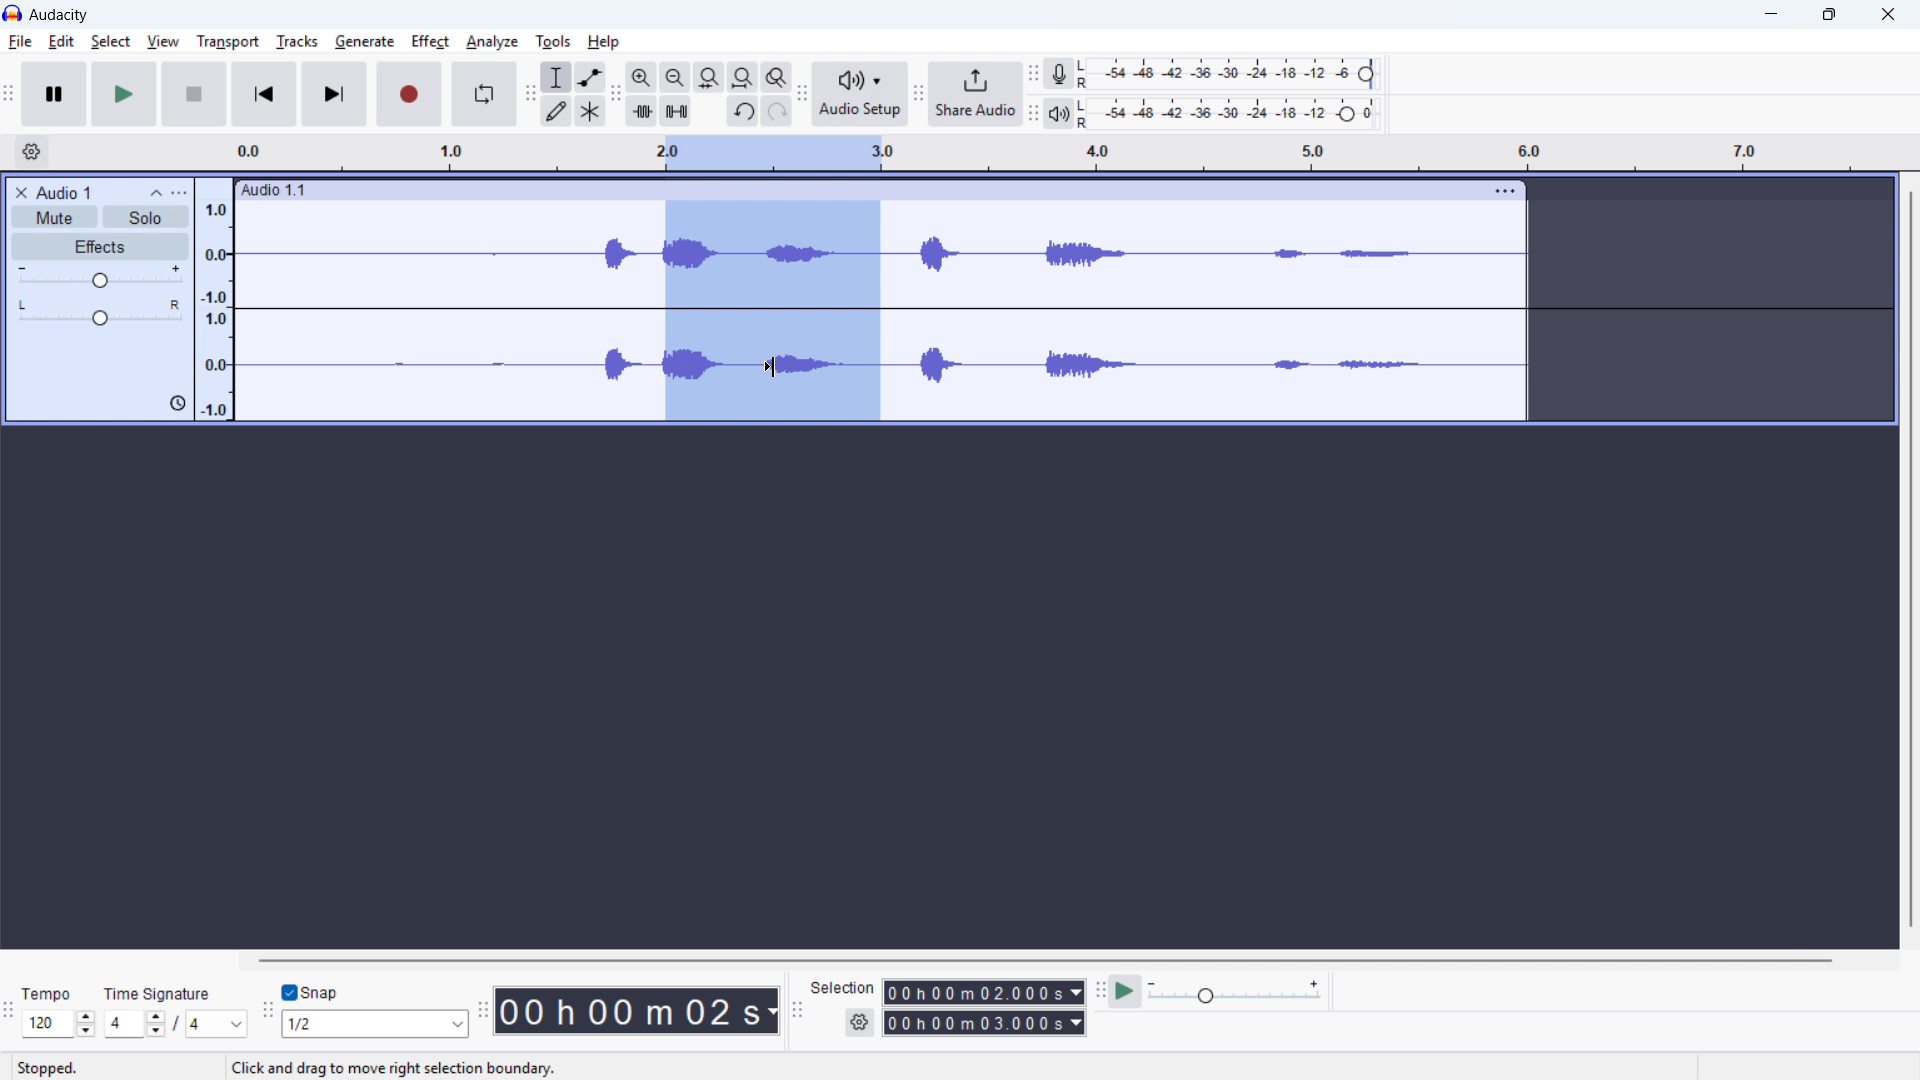 Image resolution: width=1920 pixels, height=1080 pixels. I want to click on minimise, so click(1773, 16).